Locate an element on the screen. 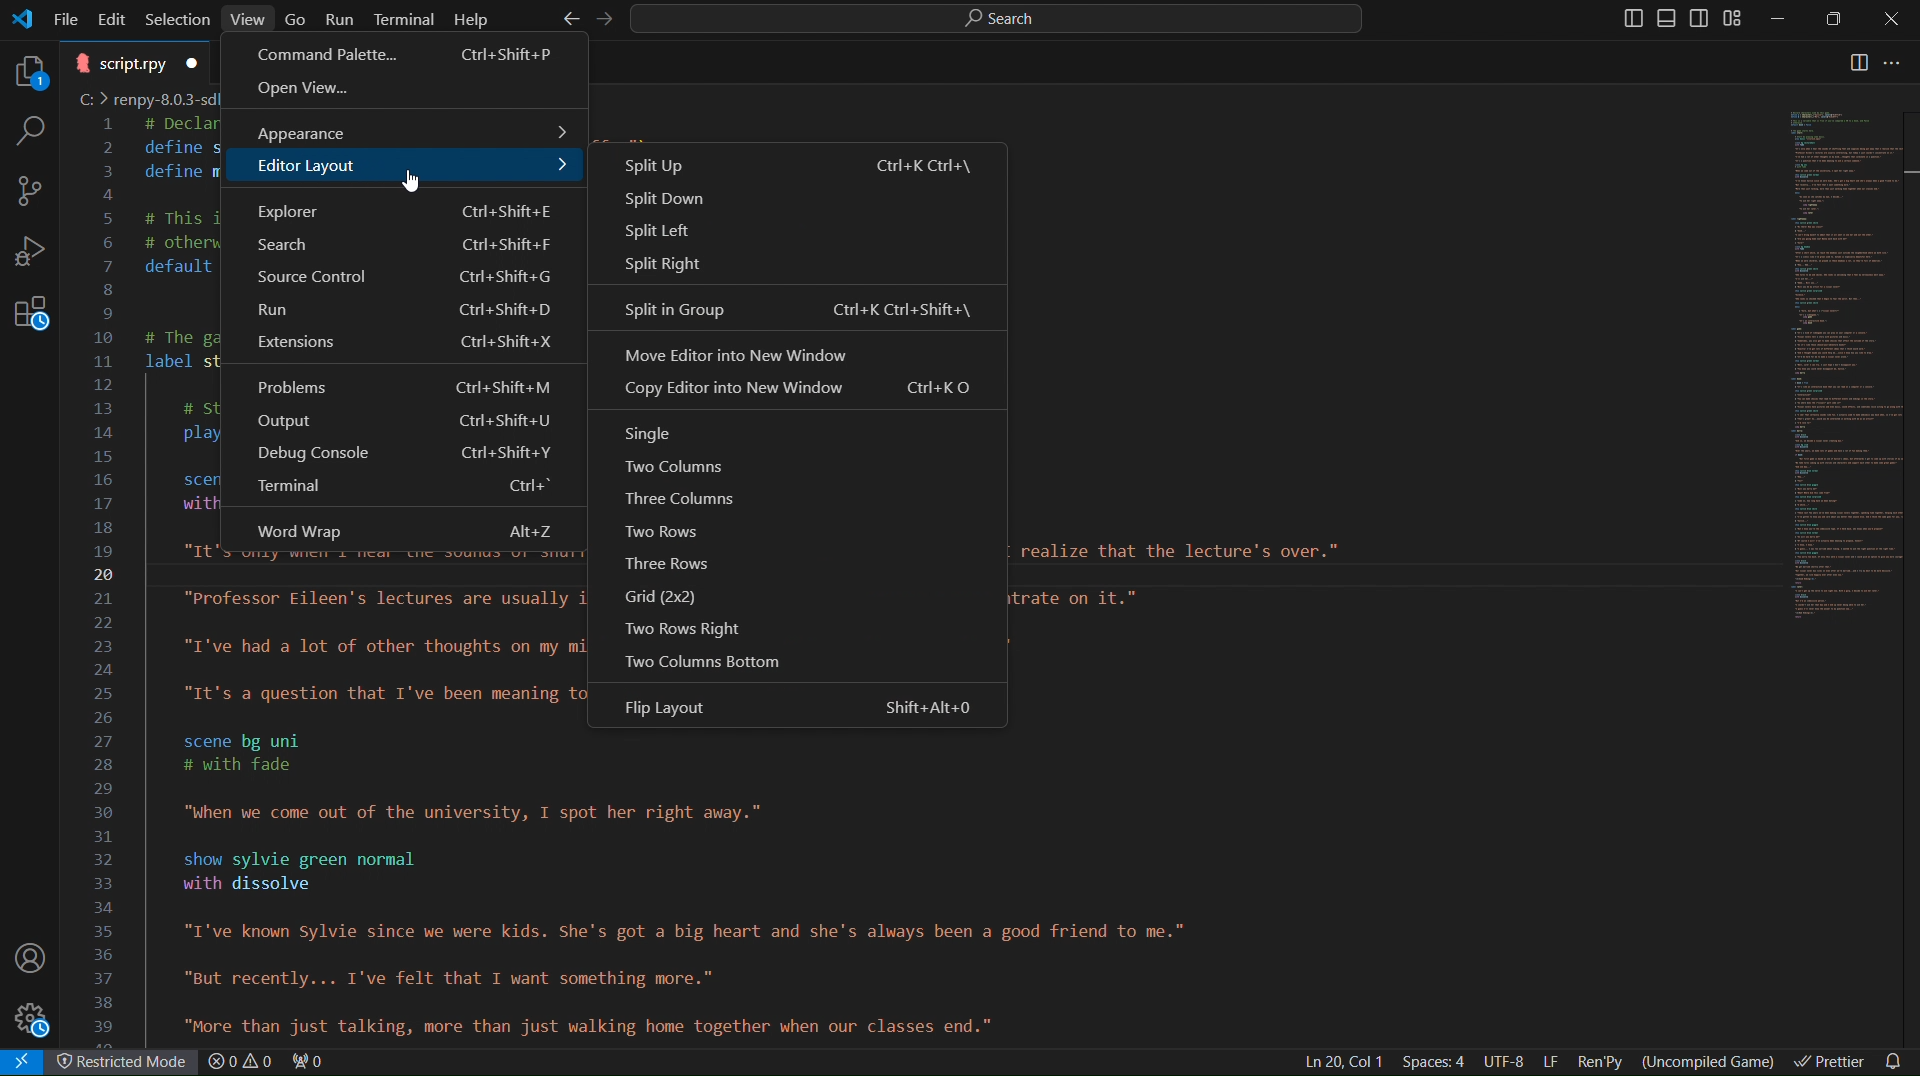 This screenshot has height=1076, width=1920. scroll bar is located at coordinates (1908, 473).